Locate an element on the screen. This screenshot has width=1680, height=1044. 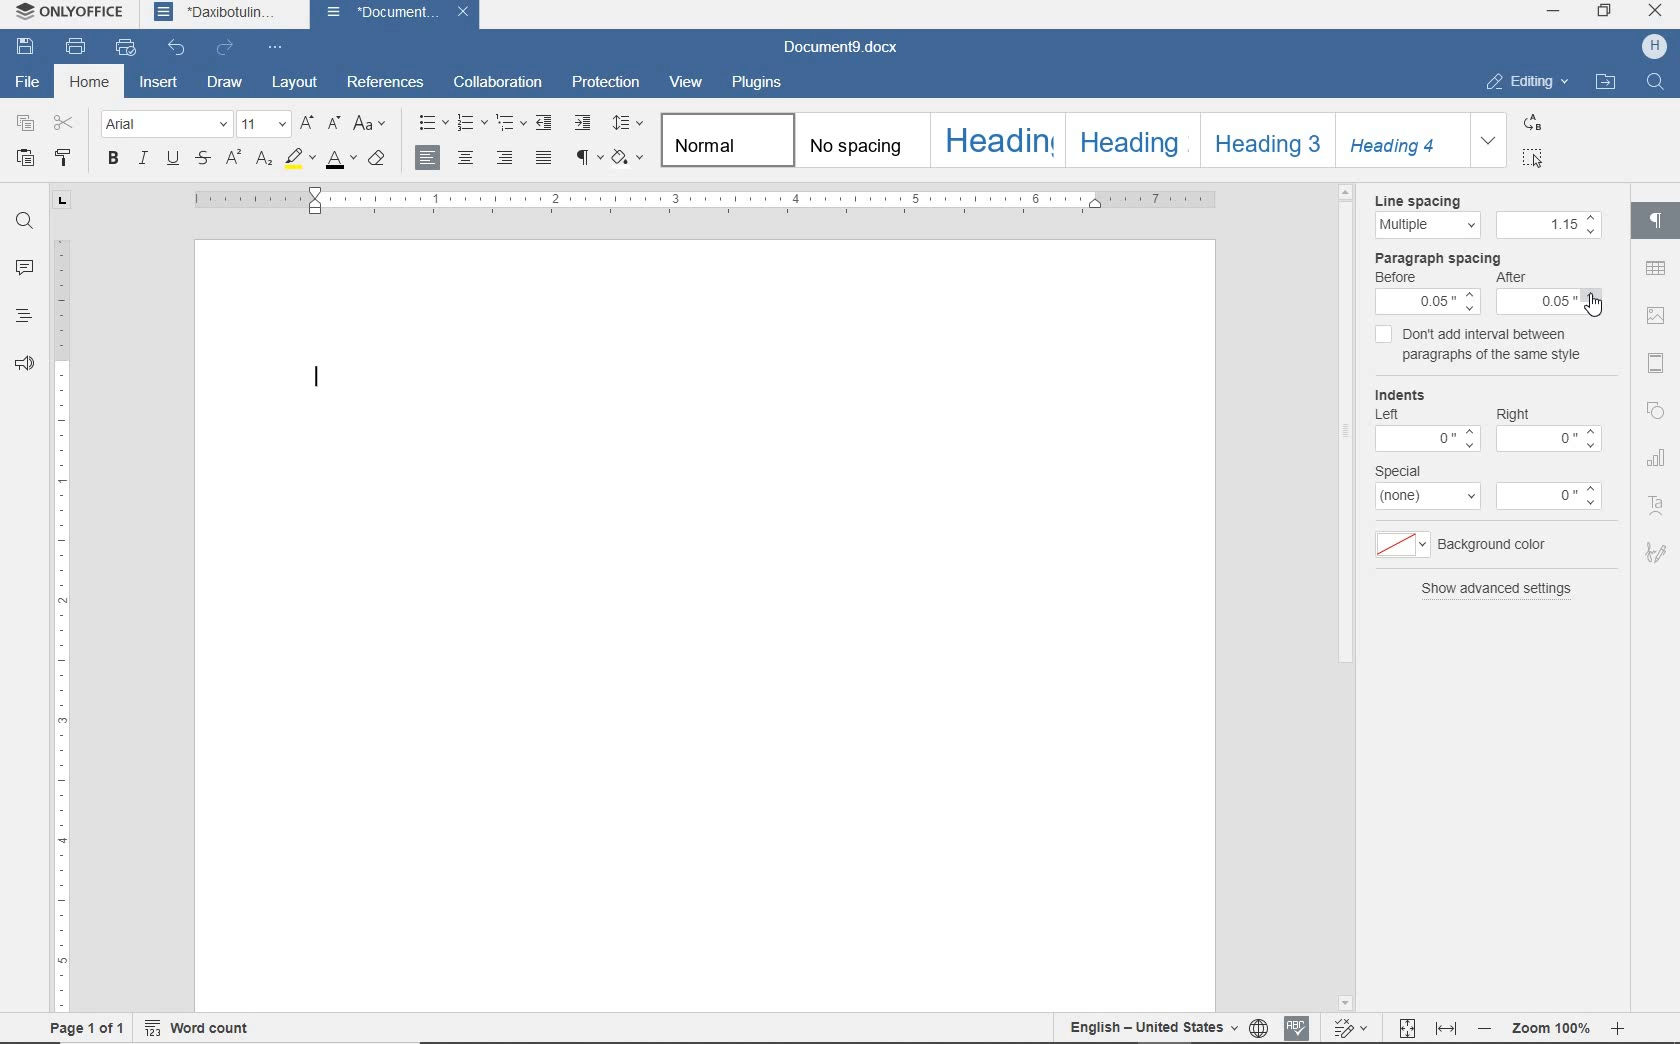
spell checking is located at coordinates (1296, 1027).